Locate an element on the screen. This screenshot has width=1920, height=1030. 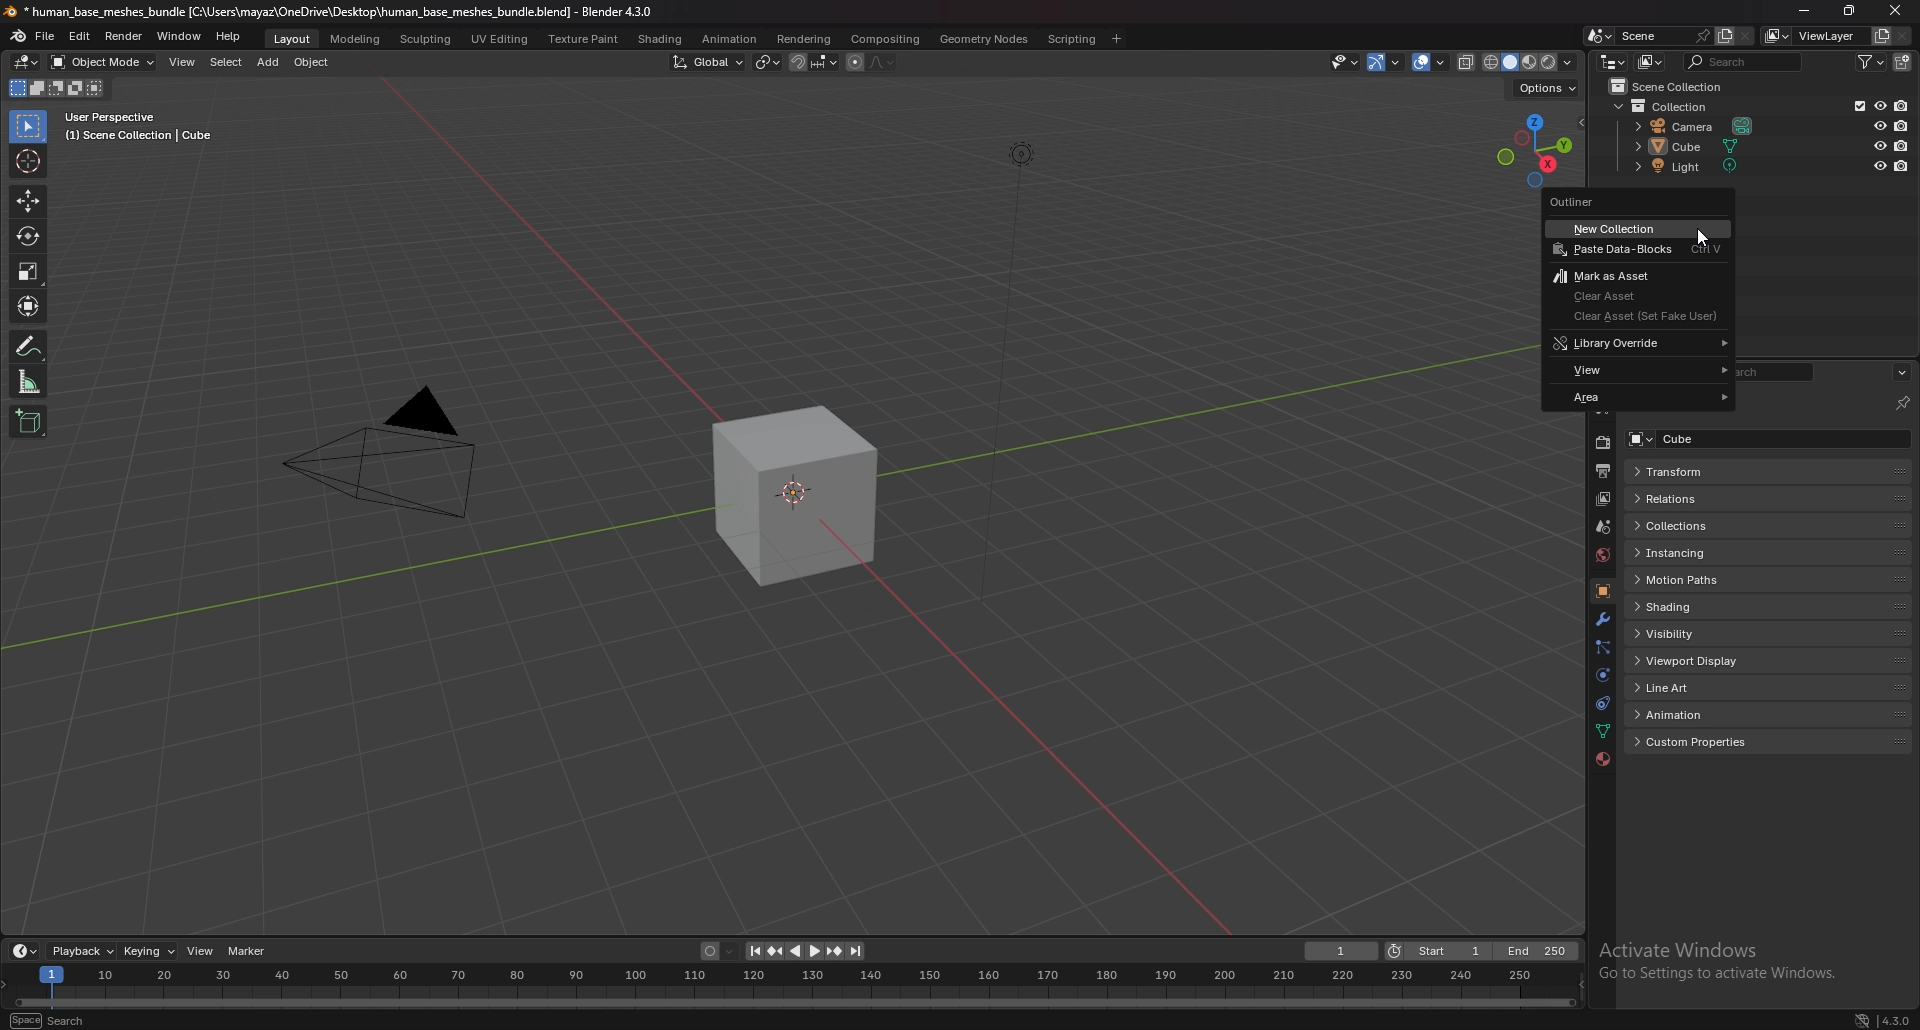
rotate is located at coordinates (29, 235).